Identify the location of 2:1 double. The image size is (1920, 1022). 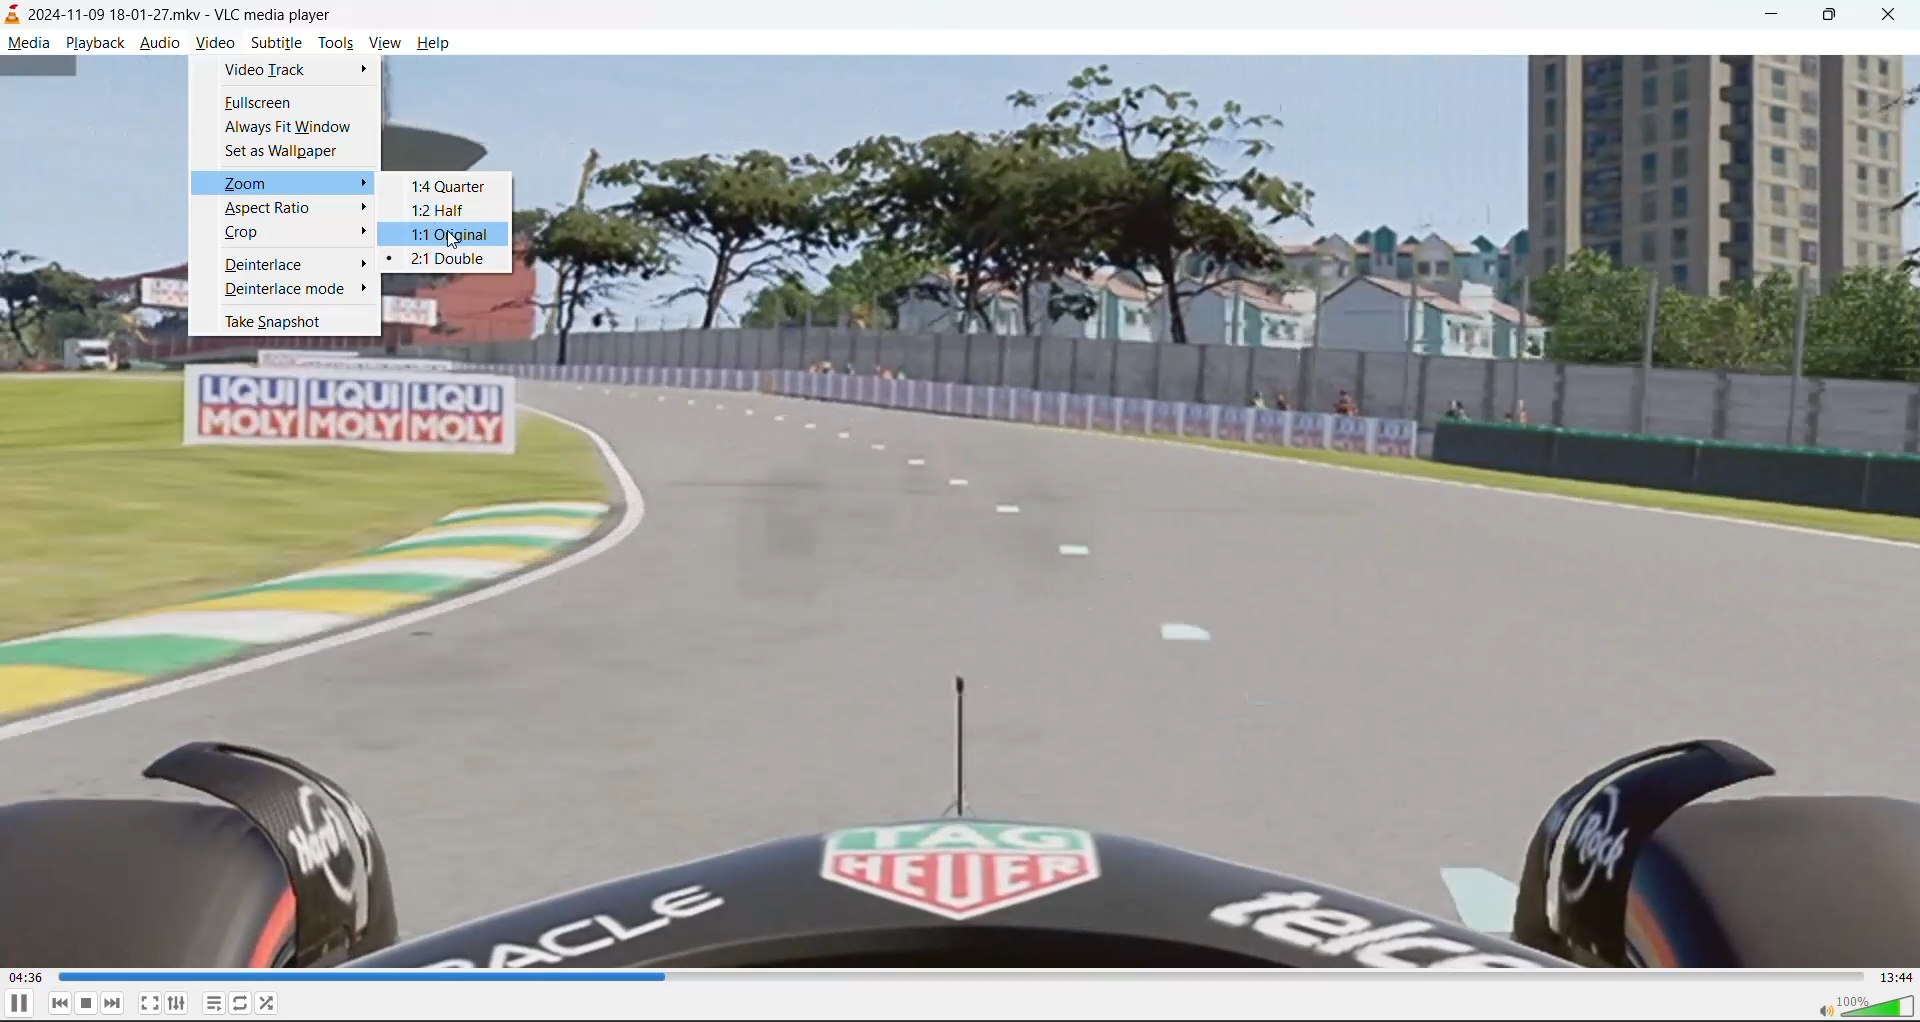
(445, 260).